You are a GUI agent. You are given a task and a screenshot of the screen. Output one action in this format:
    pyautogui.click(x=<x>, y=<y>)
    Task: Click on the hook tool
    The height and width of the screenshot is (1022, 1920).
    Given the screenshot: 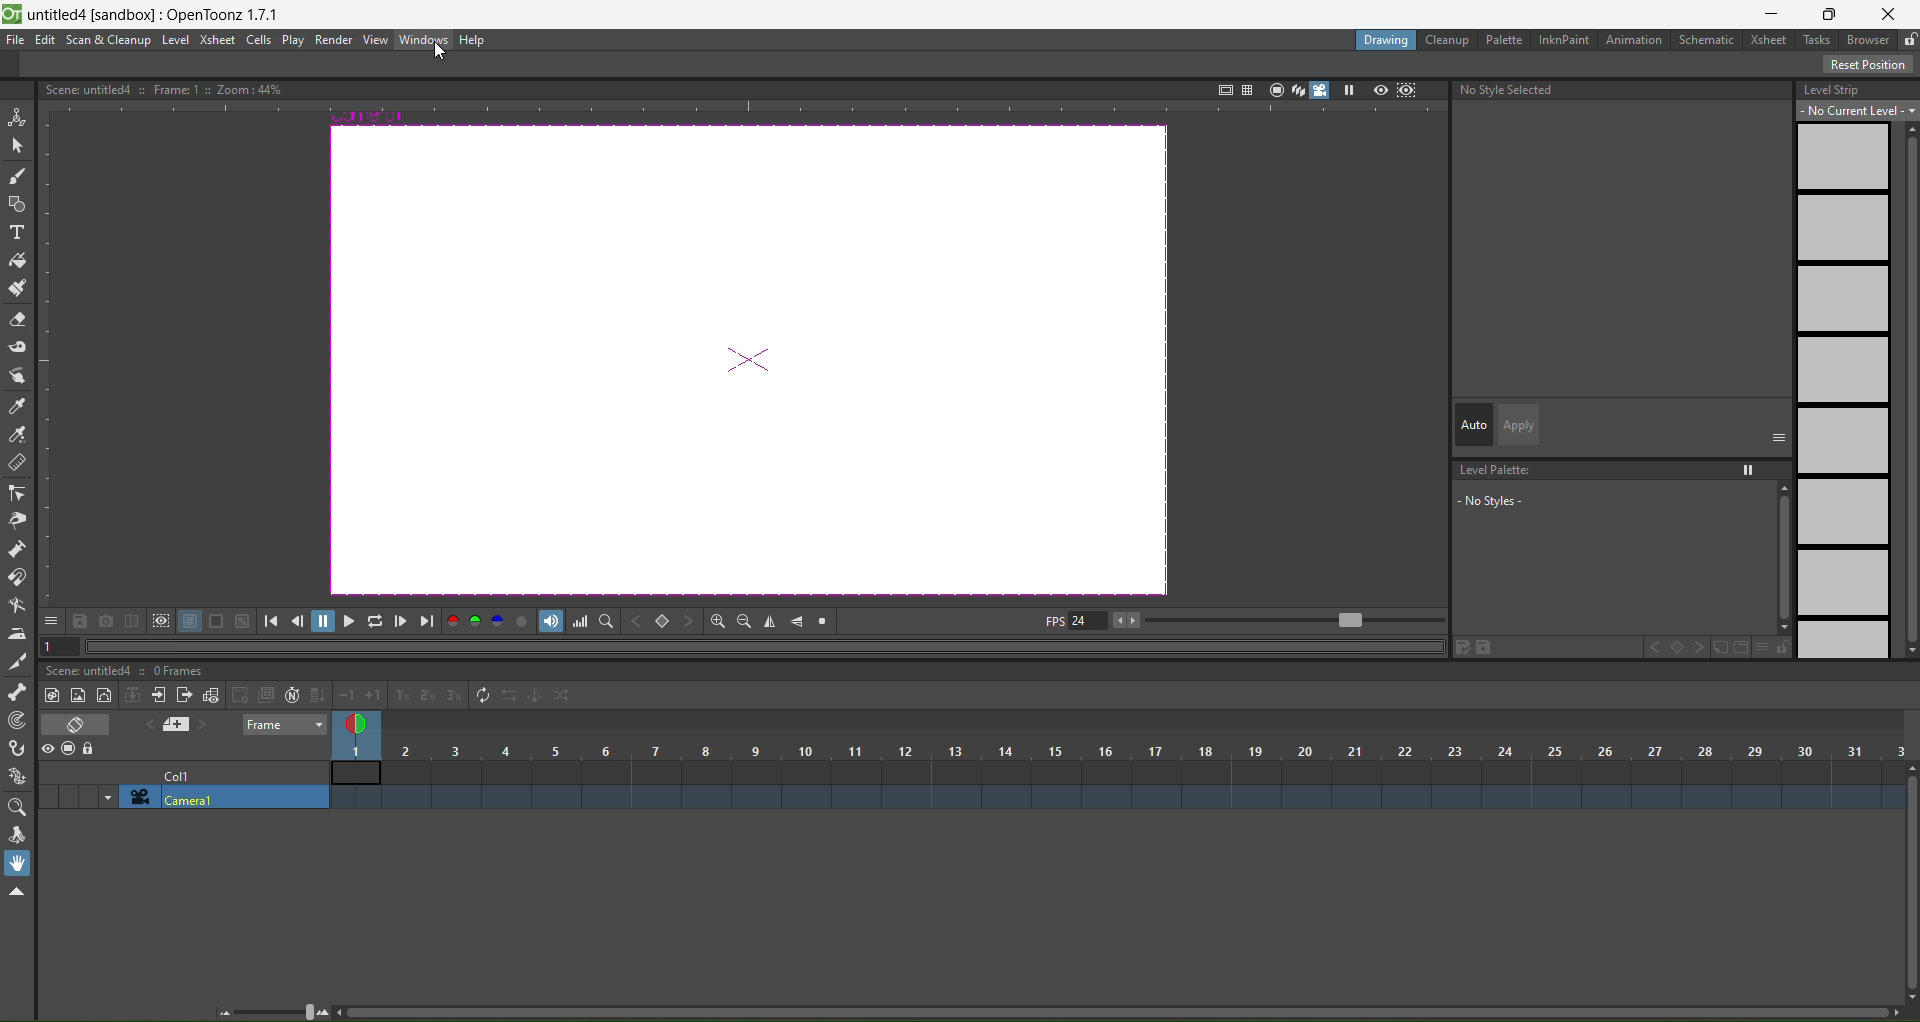 What is the action you would take?
    pyautogui.click(x=19, y=749)
    